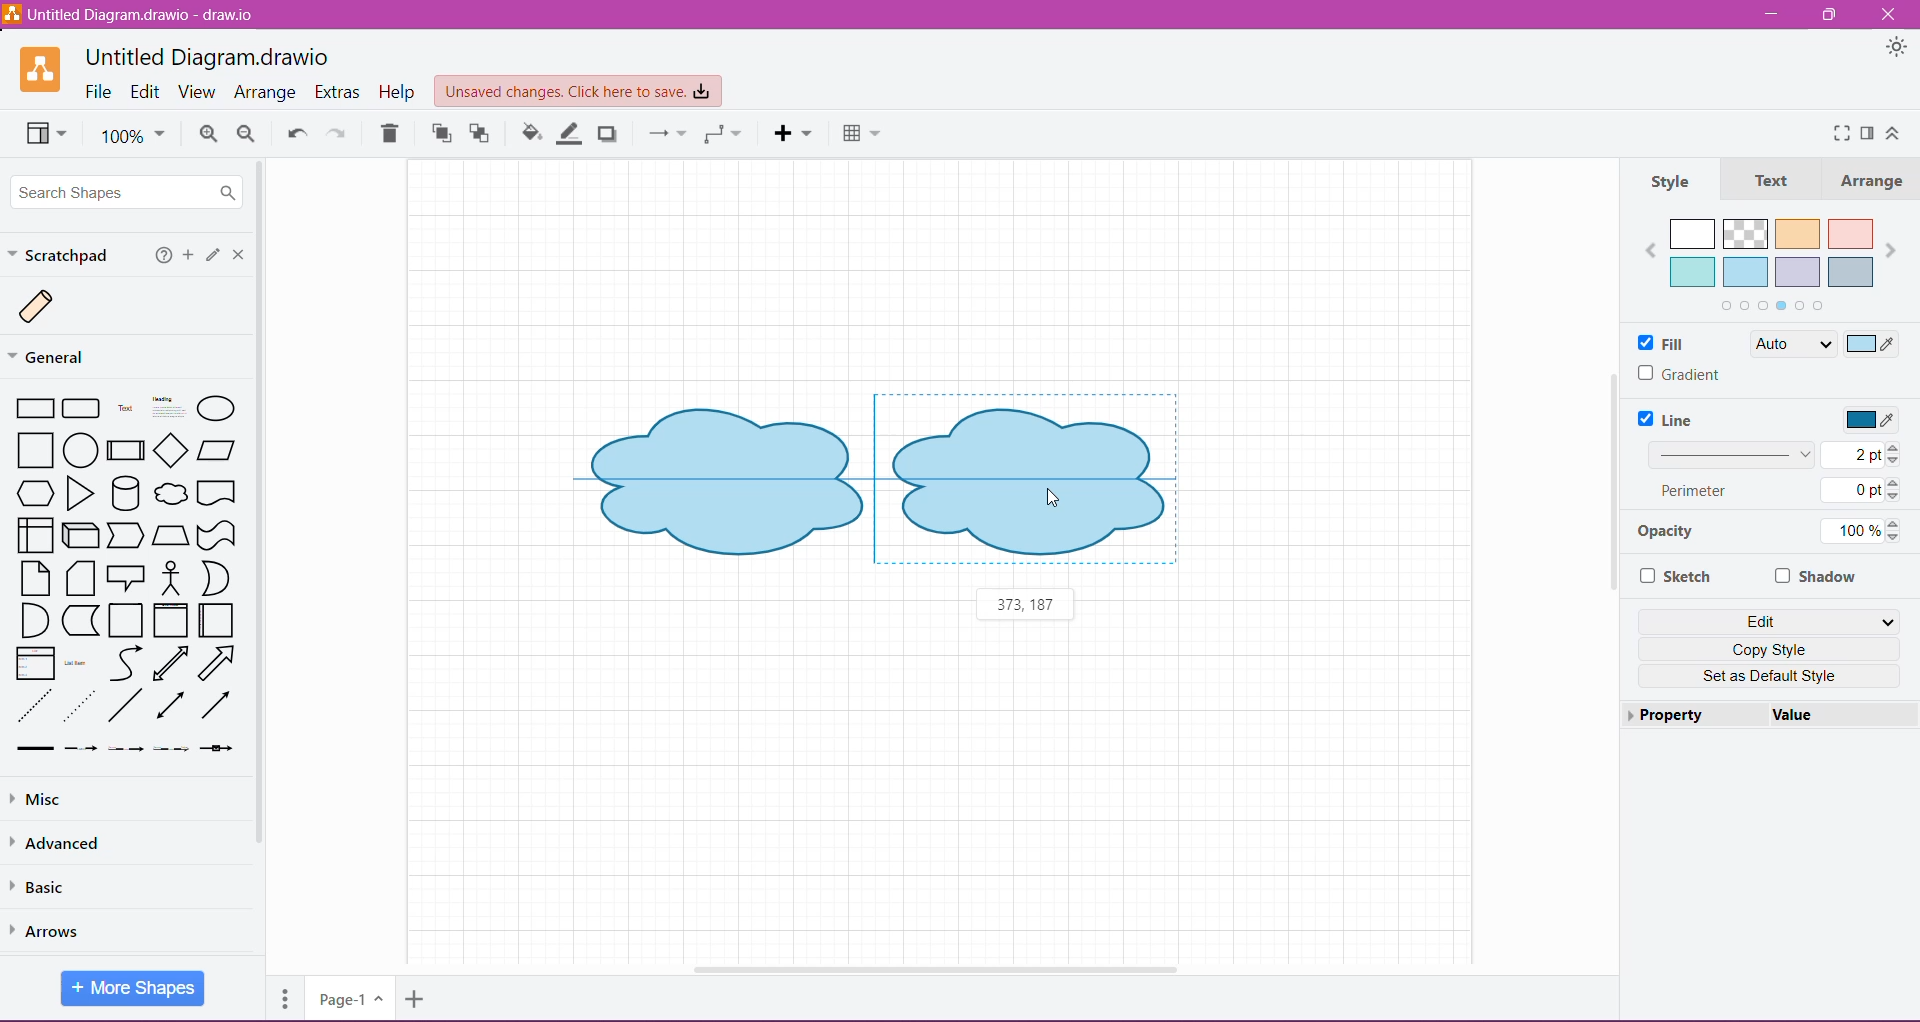 The width and height of the screenshot is (1920, 1022). Describe the element at coordinates (297, 135) in the screenshot. I see `Undo` at that location.